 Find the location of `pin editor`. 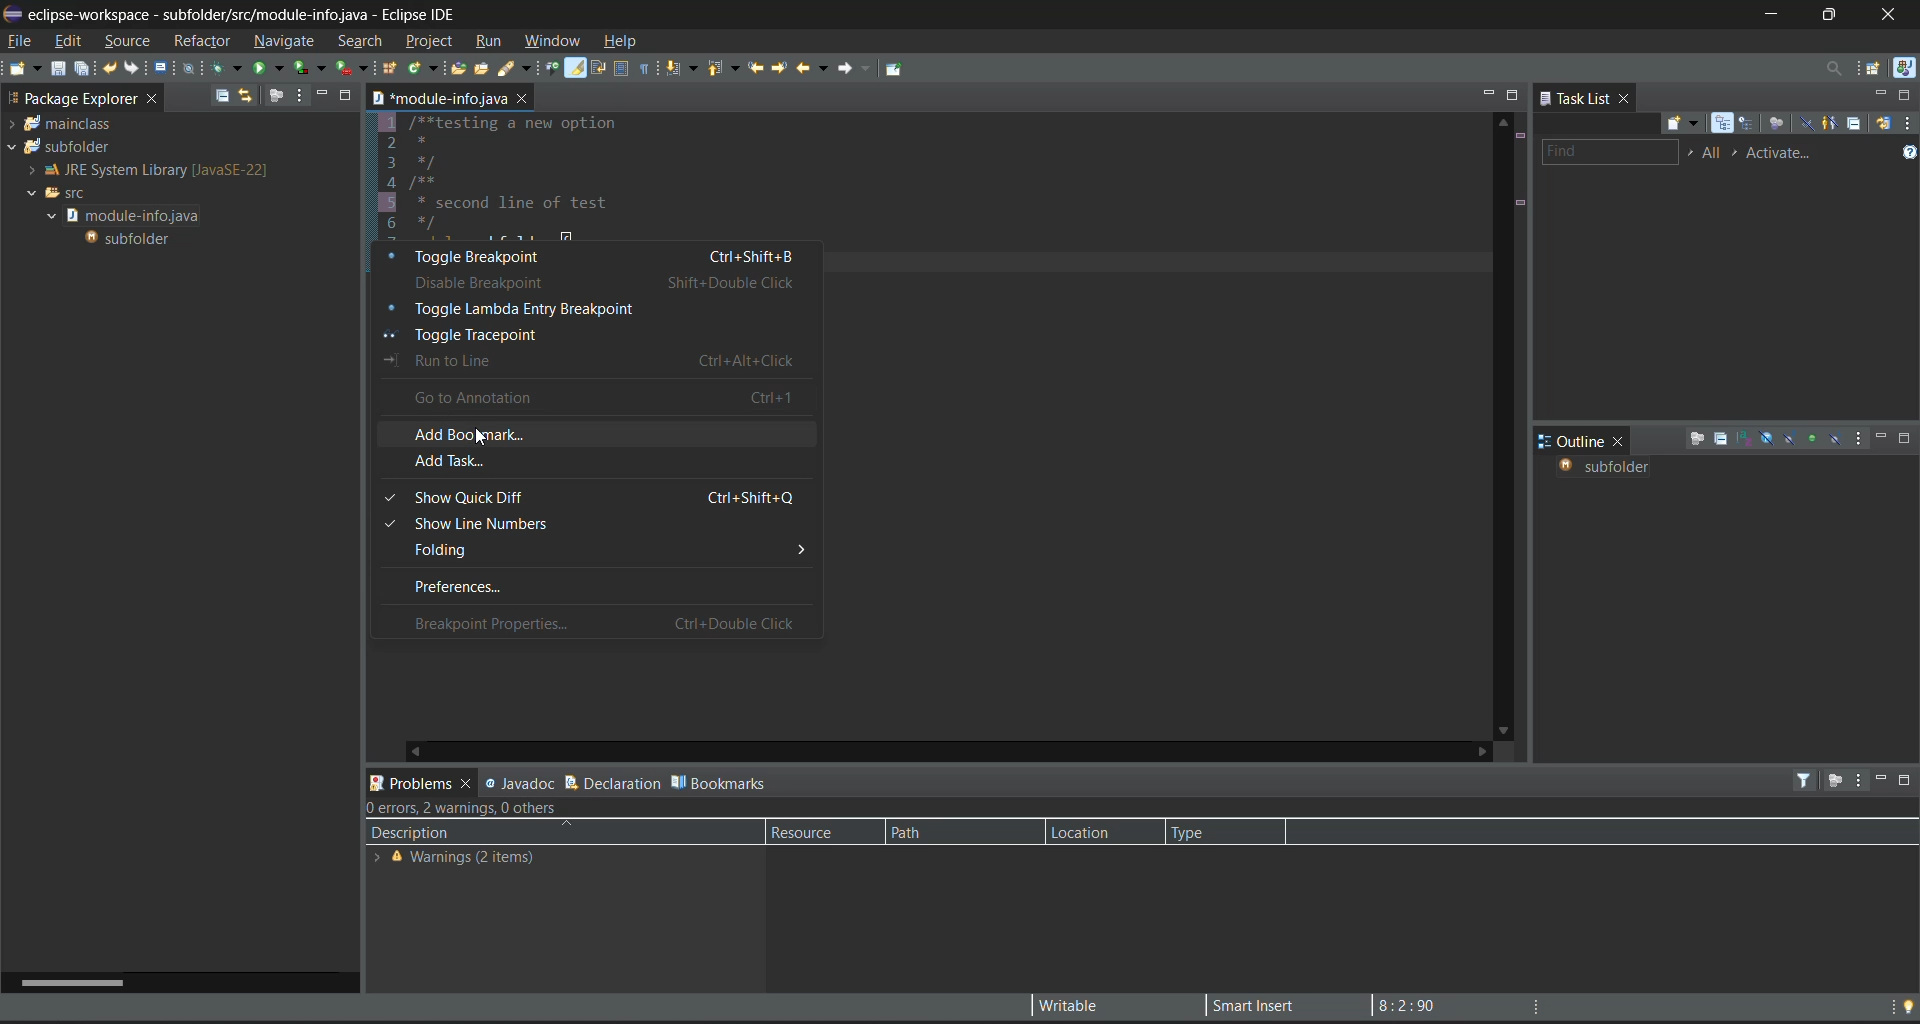

pin editor is located at coordinates (898, 69).